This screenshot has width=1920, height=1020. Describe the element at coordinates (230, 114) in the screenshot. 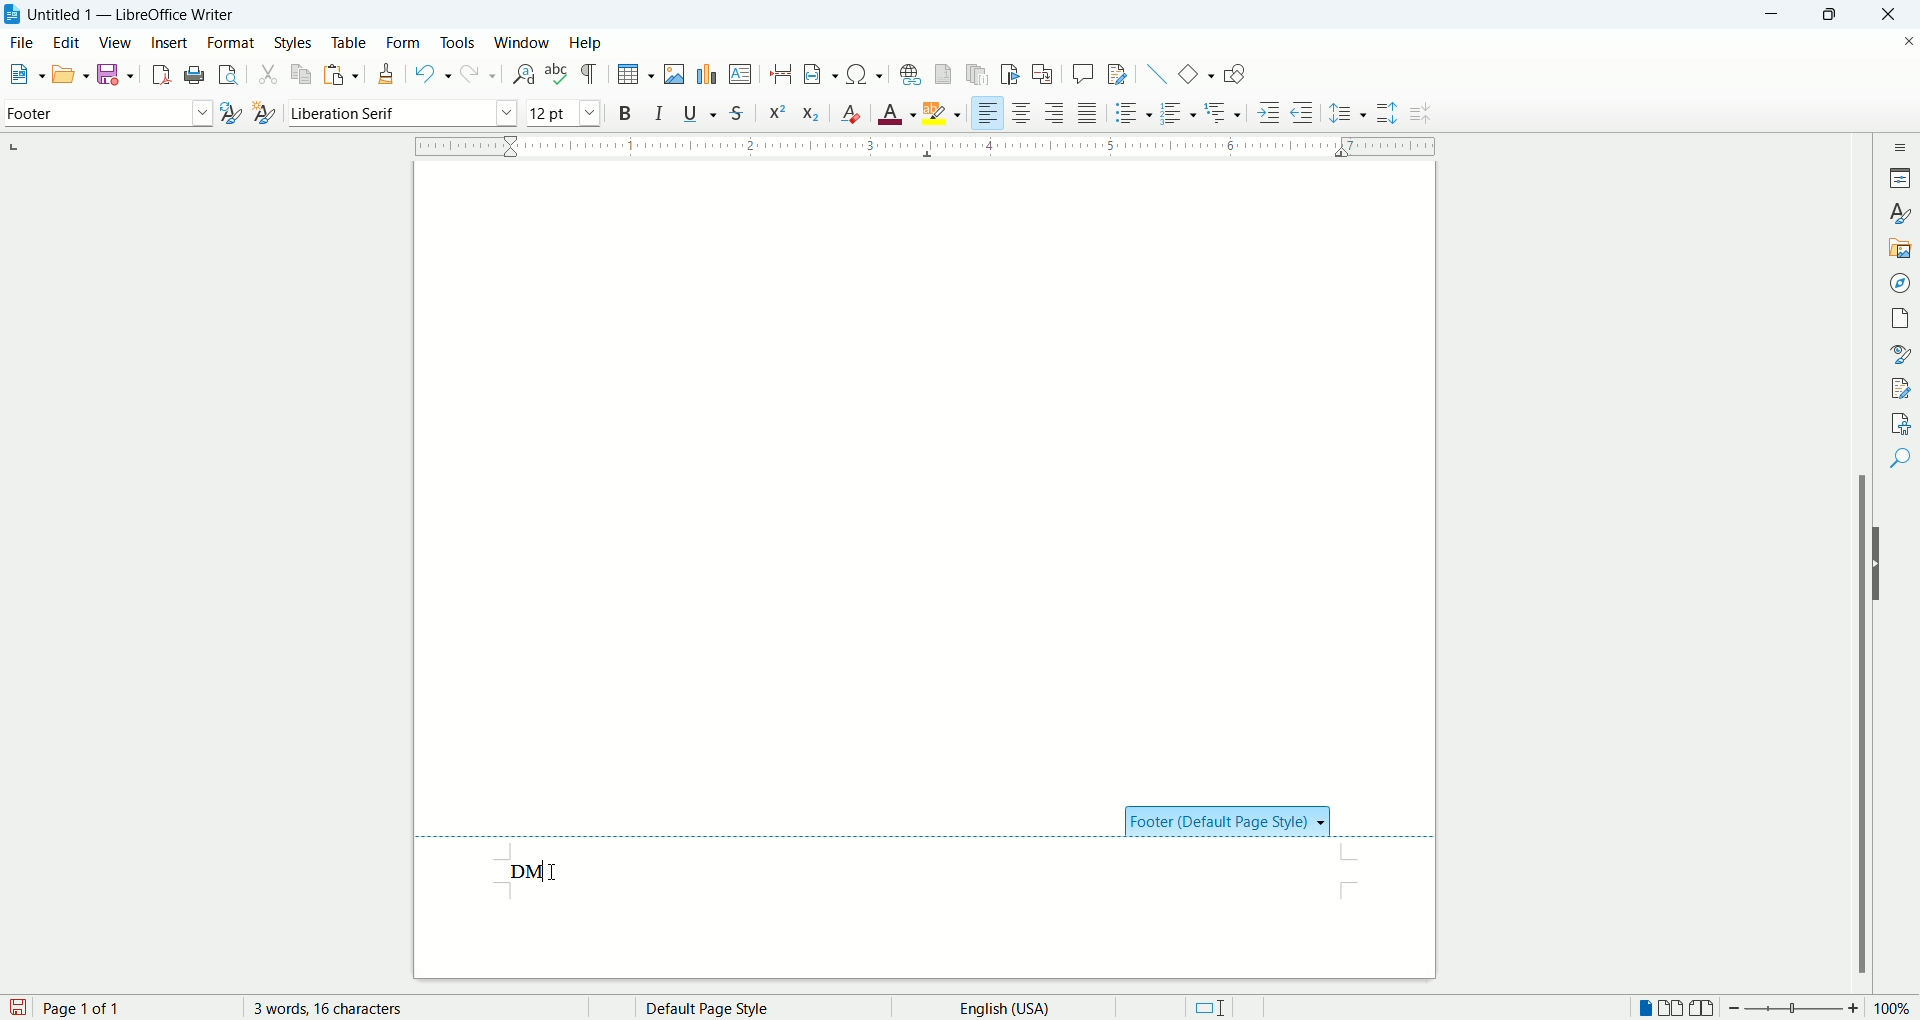

I see `update style` at that location.